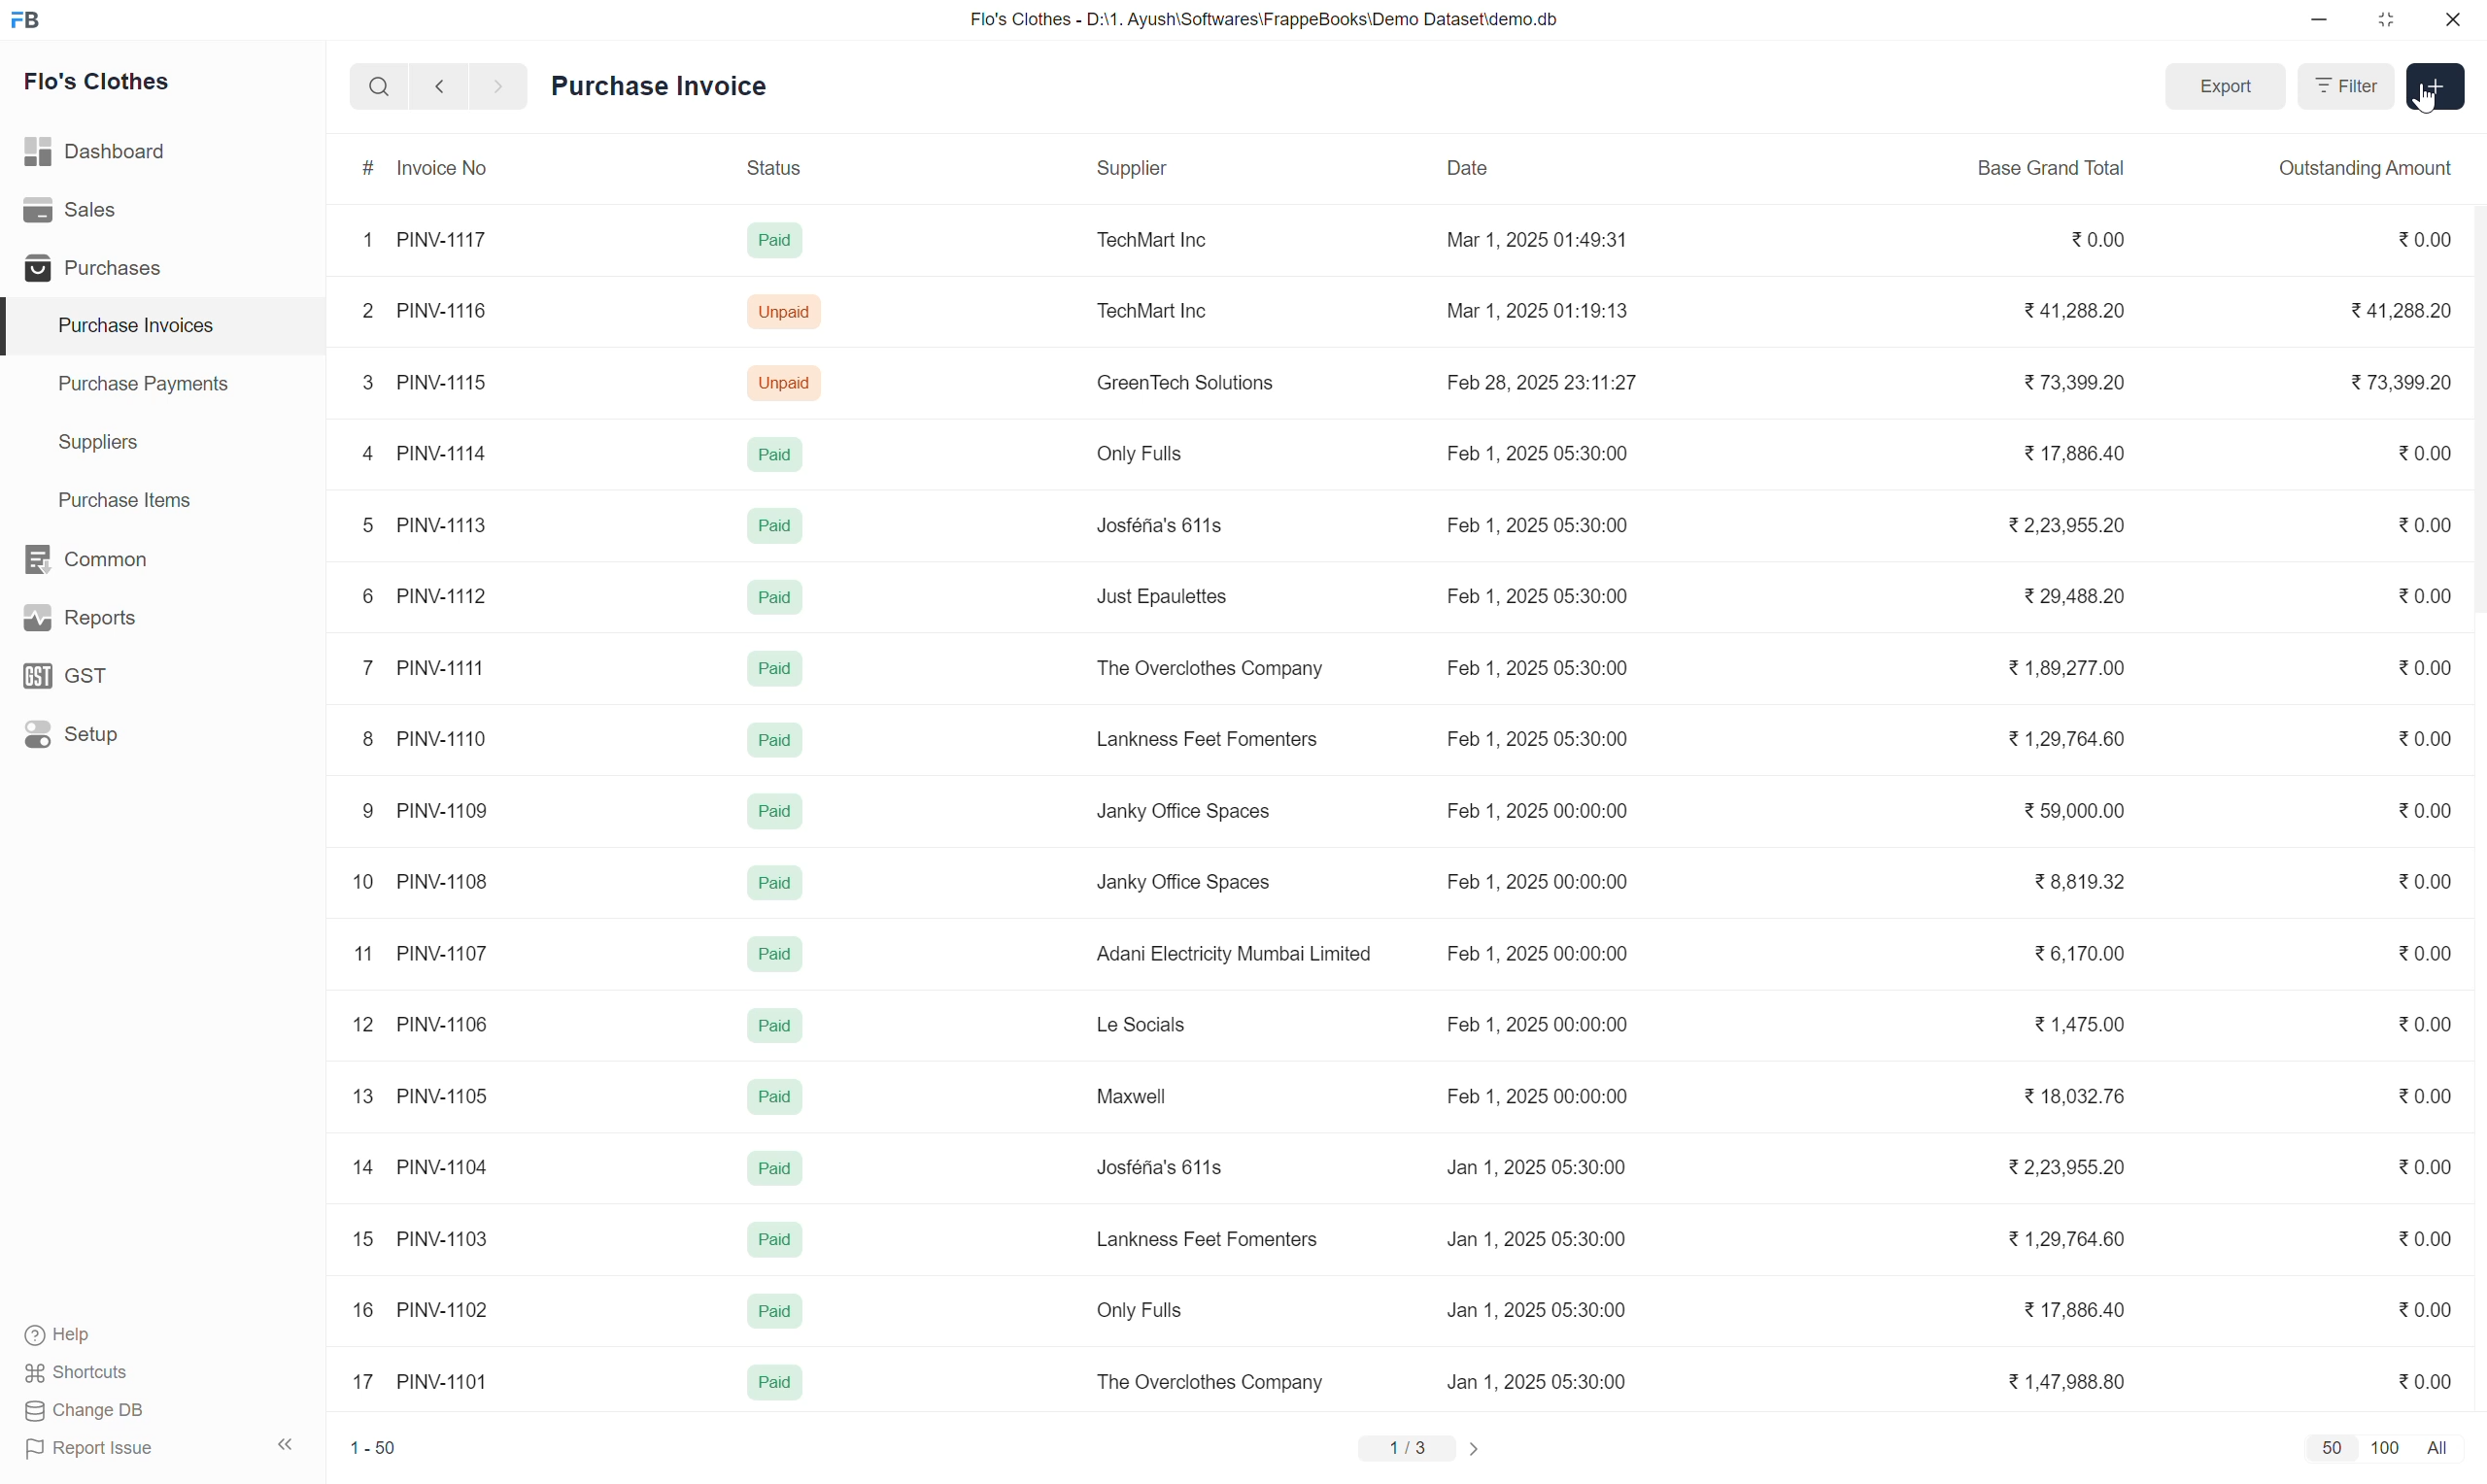 This screenshot has height=1484, width=2487. Describe the element at coordinates (1539, 380) in the screenshot. I see `Feb 28, 2025 23:11:27` at that location.